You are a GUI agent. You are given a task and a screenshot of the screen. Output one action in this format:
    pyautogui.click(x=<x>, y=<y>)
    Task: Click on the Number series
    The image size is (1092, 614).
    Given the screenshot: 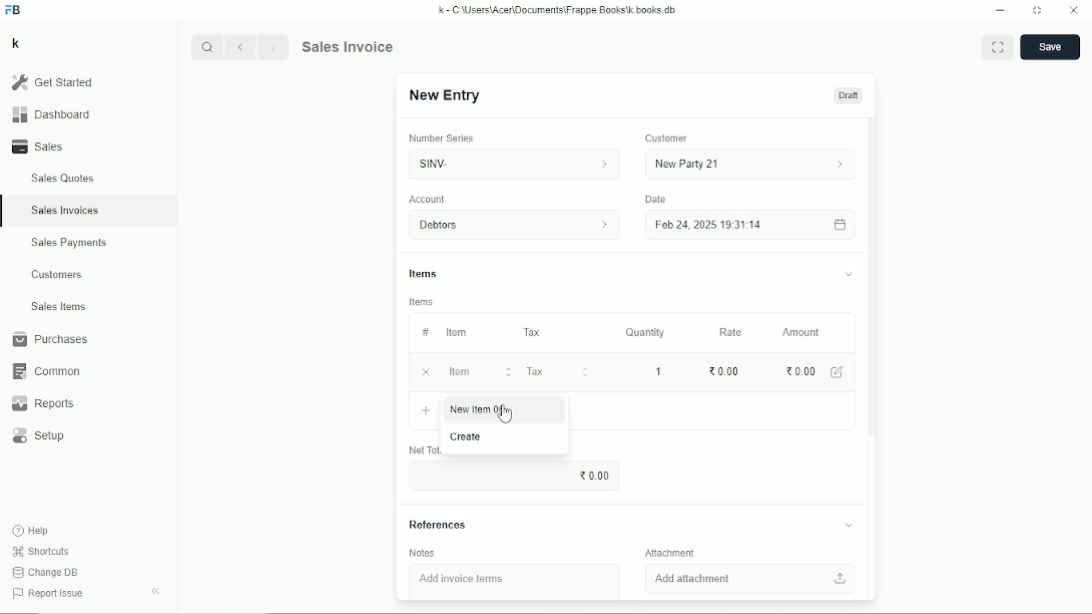 What is the action you would take?
    pyautogui.click(x=442, y=138)
    